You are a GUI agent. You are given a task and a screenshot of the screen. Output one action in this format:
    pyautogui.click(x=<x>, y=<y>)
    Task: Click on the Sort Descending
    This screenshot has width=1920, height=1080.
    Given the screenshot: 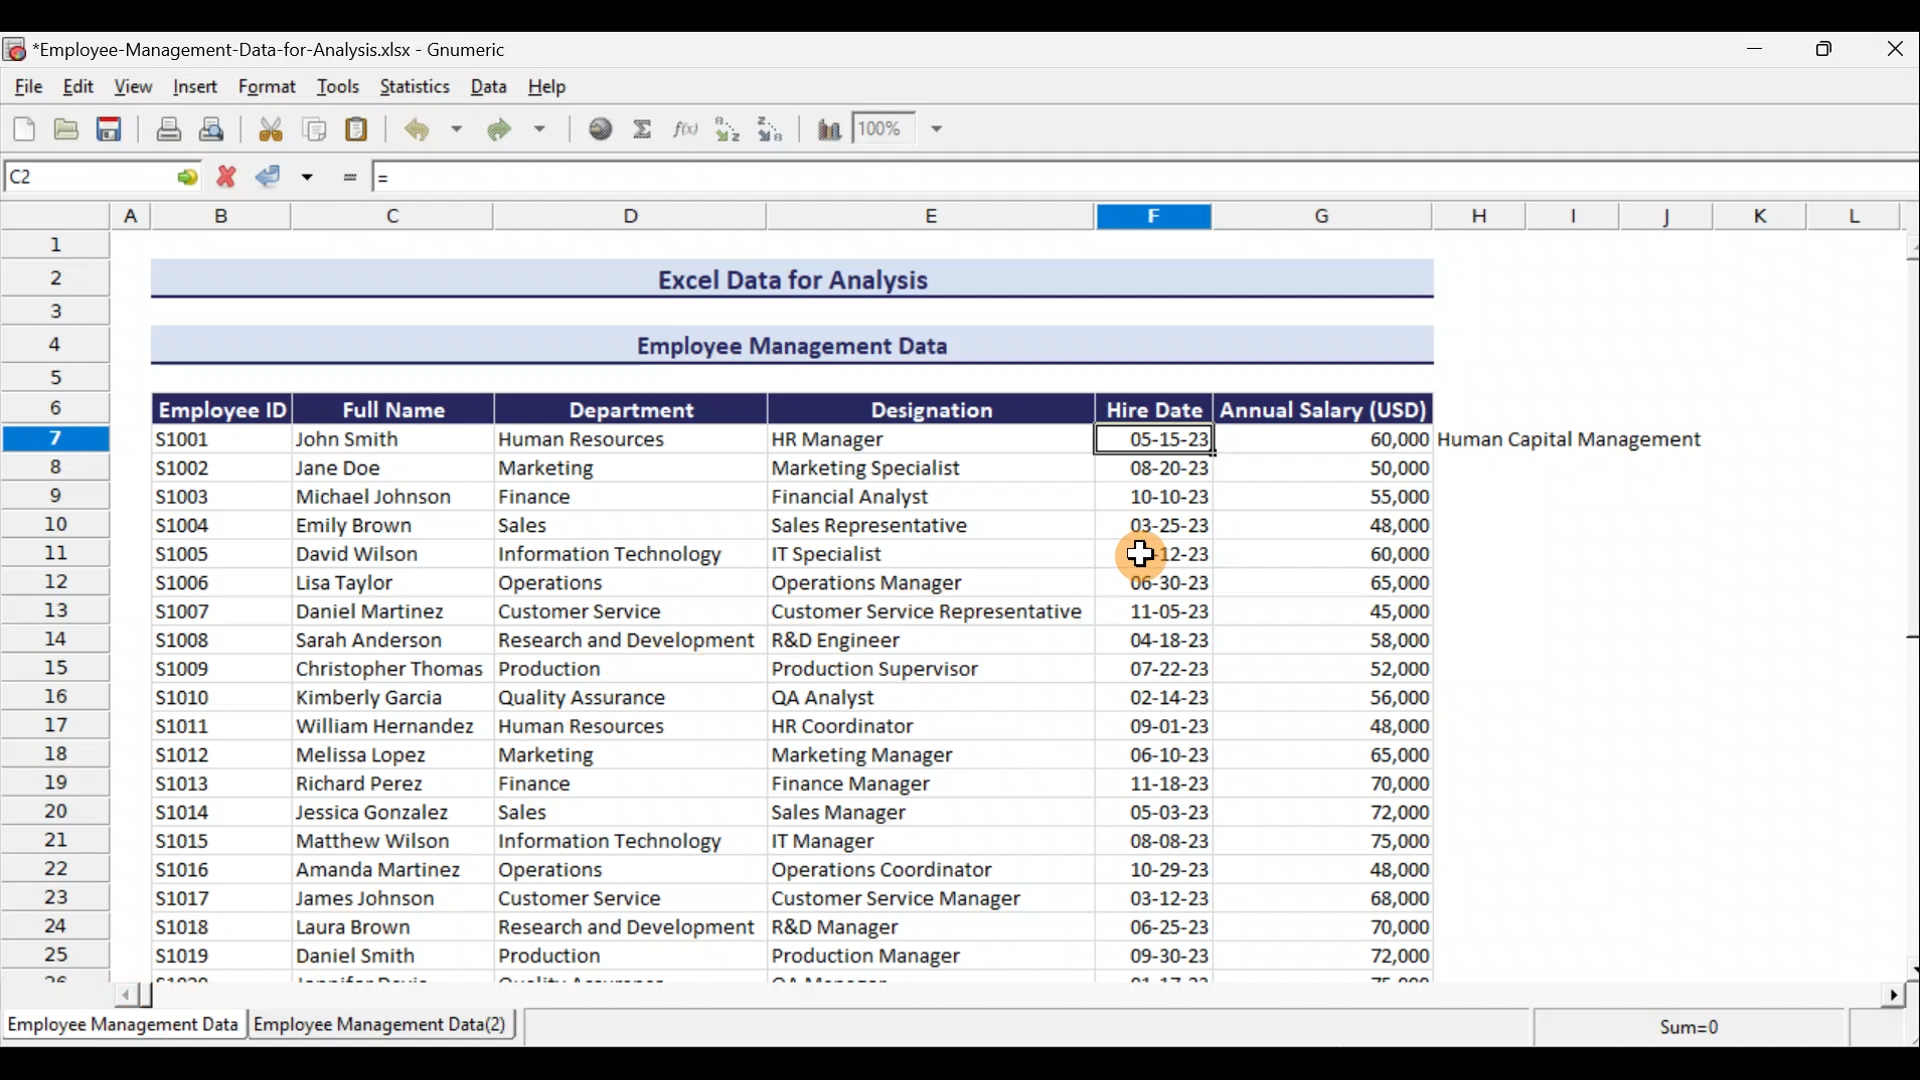 What is the action you would take?
    pyautogui.click(x=777, y=131)
    